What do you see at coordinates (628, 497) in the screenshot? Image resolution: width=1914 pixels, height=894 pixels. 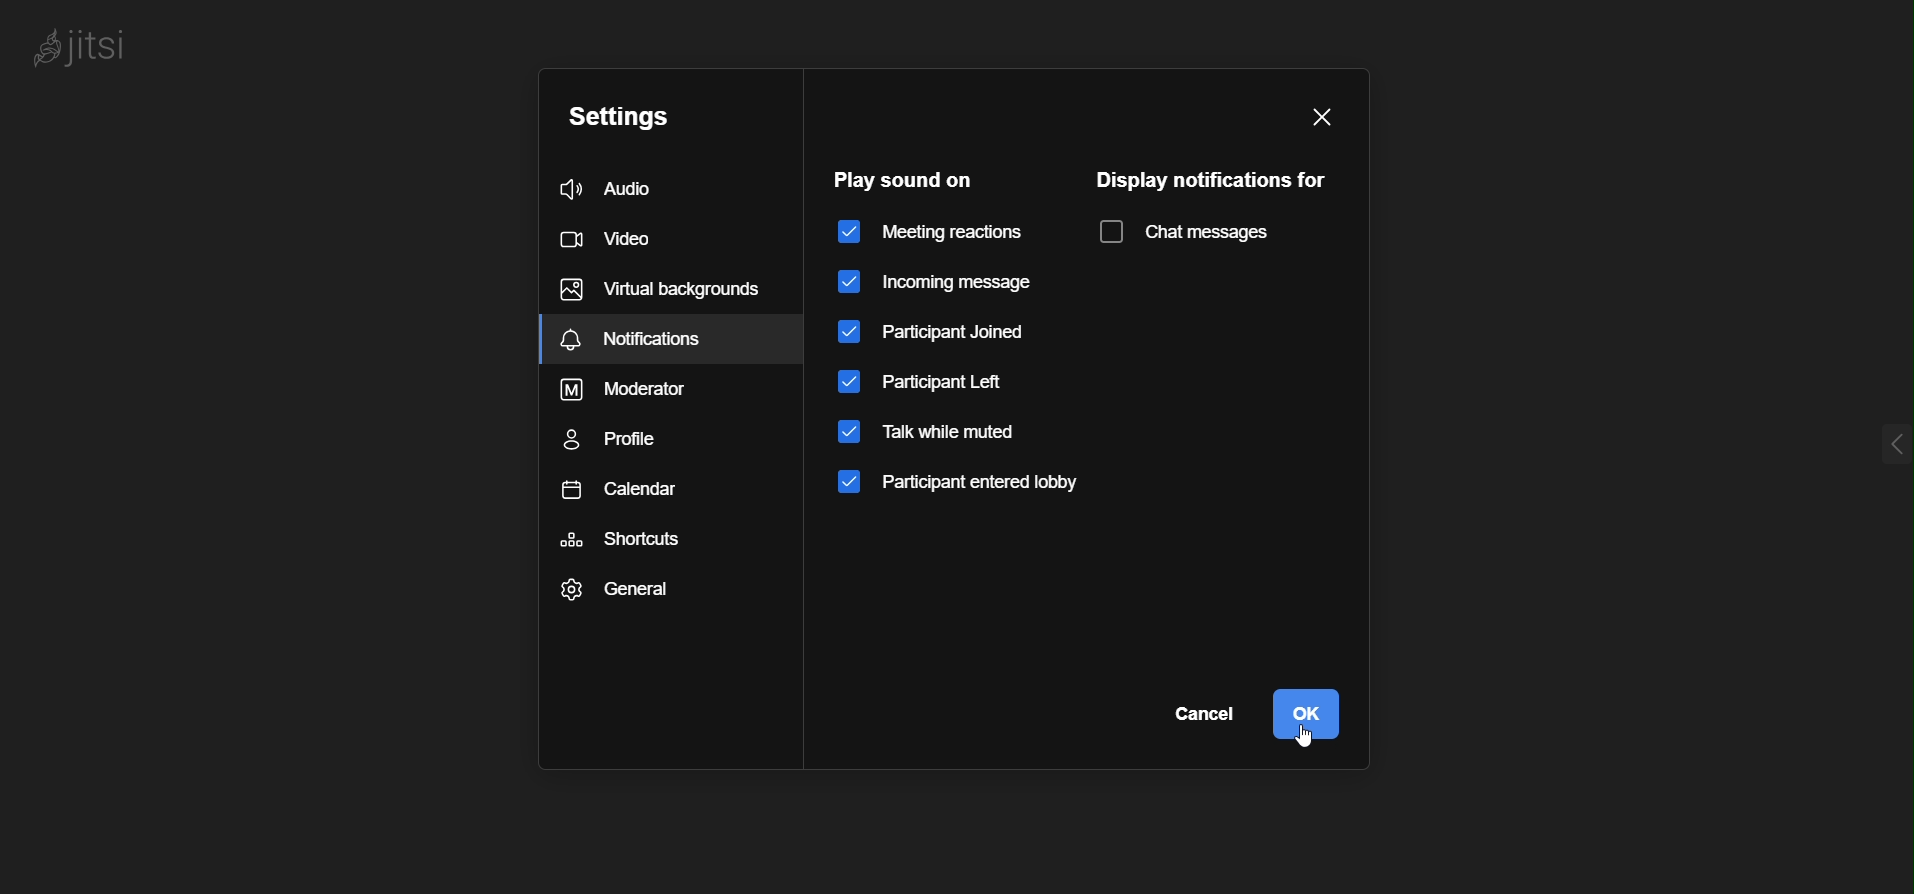 I see `calendar` at bounding box center [628, 497].